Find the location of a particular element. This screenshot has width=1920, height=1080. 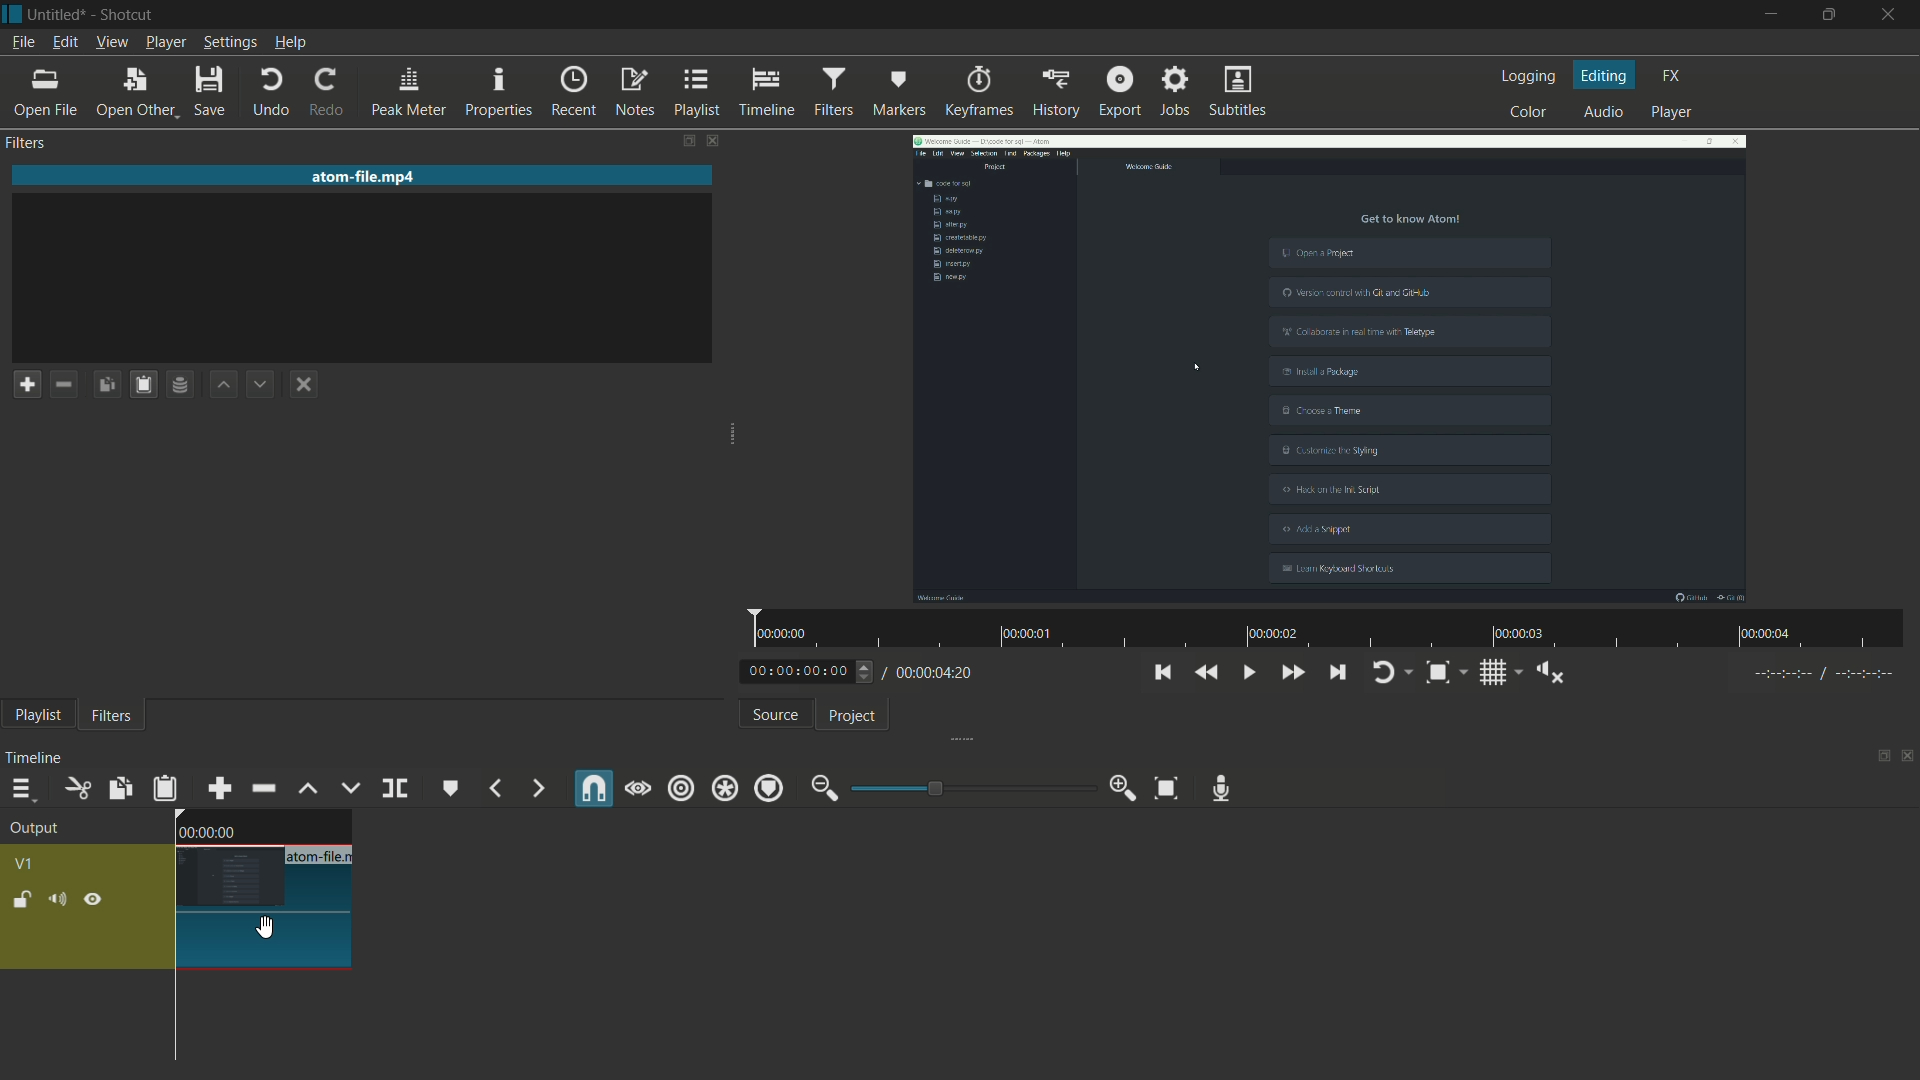

output is located at coordinates (33, 828).